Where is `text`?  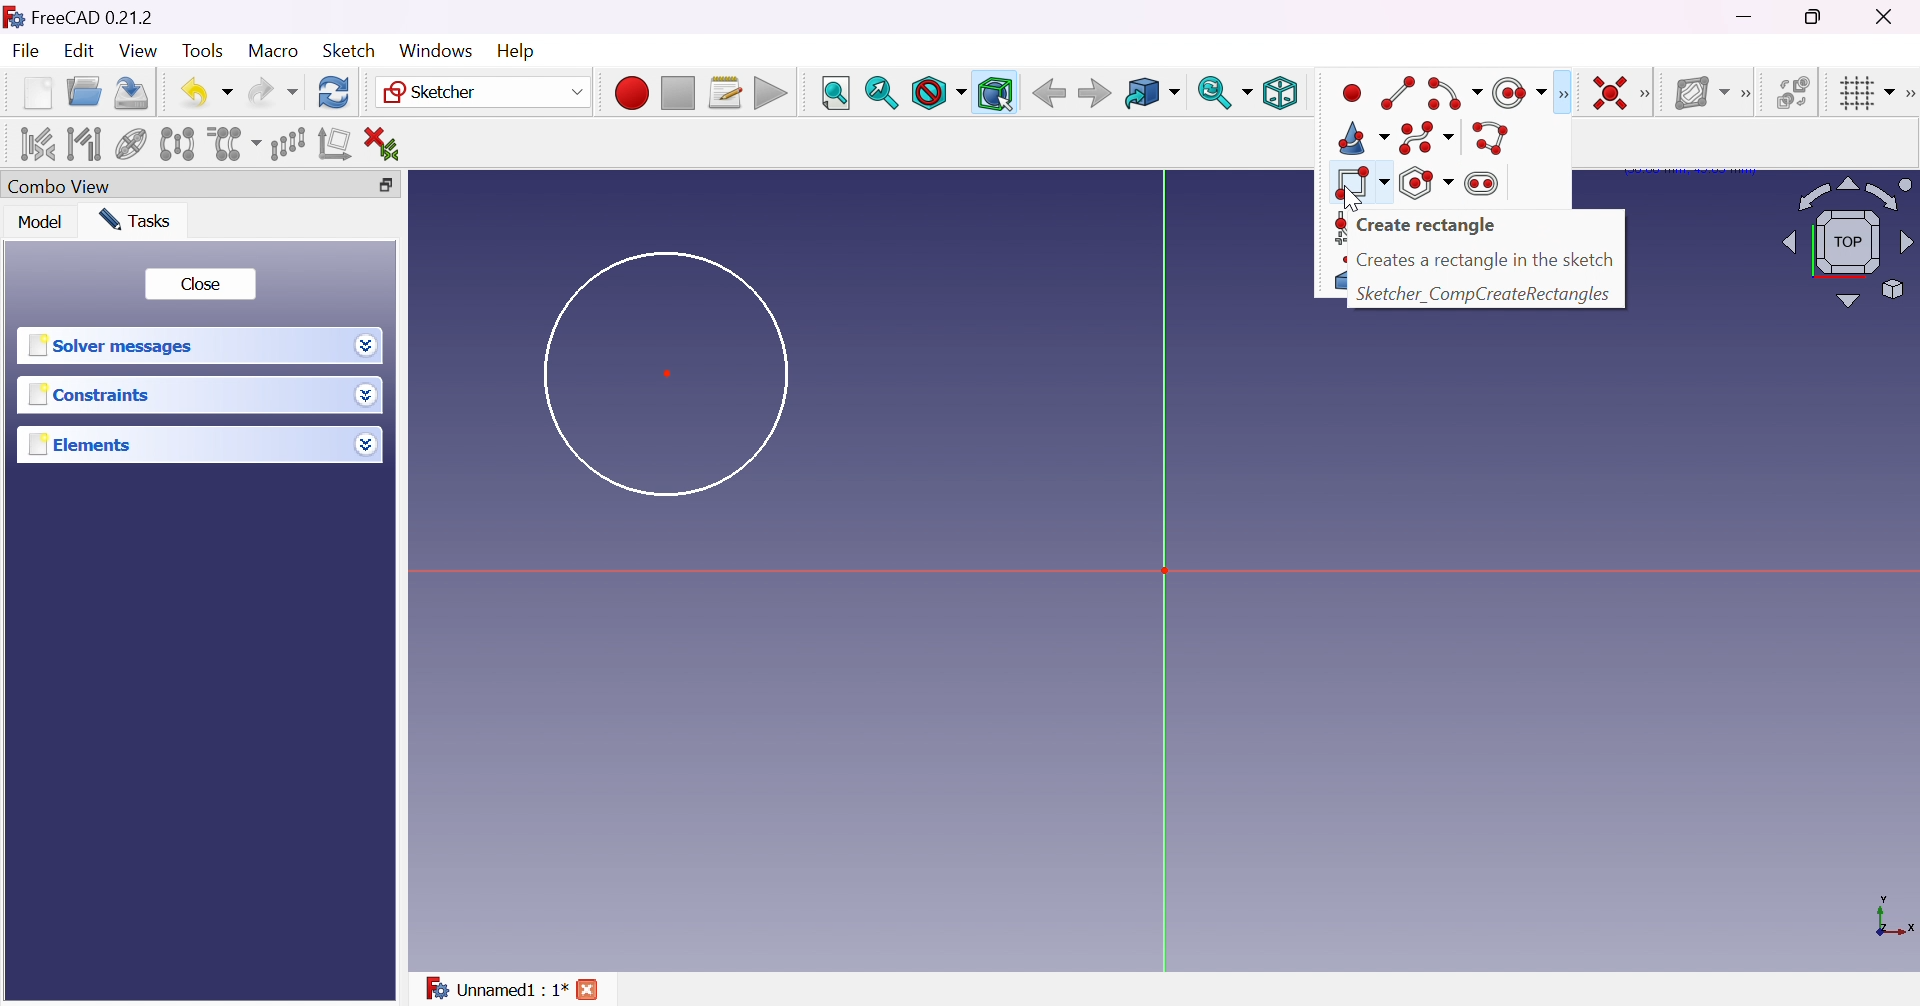 text is located at coordinates (1483, 259).